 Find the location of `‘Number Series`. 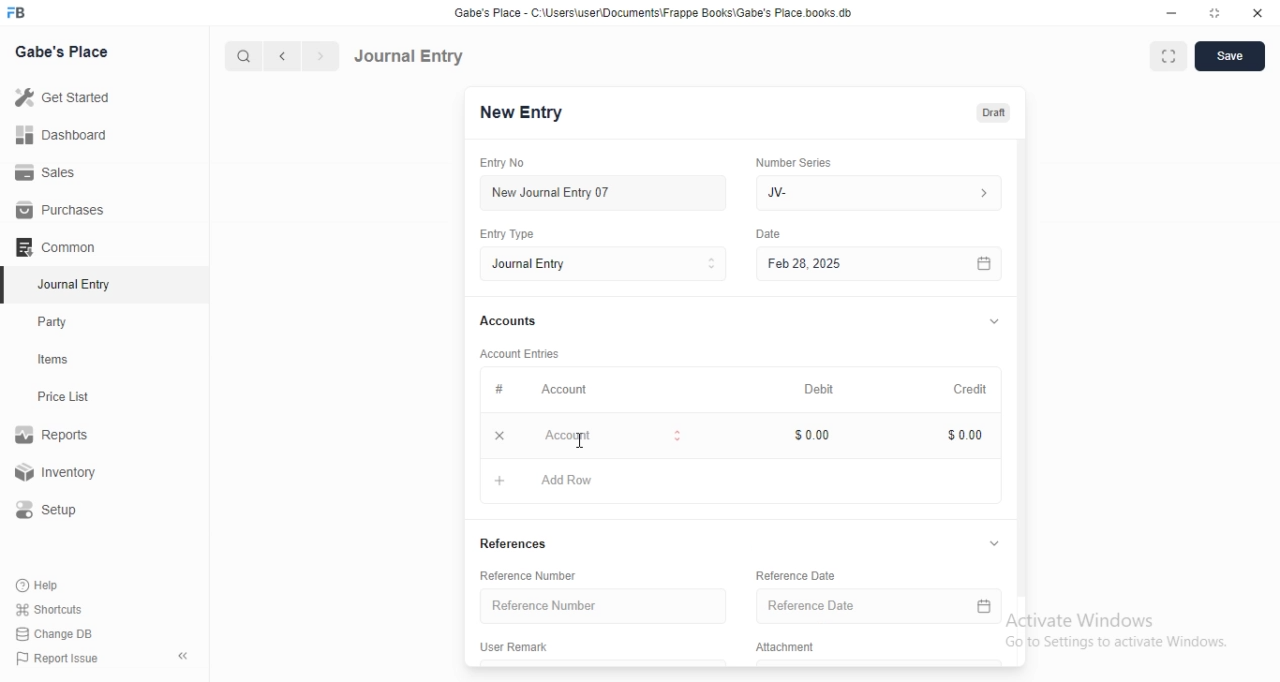

‘Number Series is located at coordinates (792, 162).